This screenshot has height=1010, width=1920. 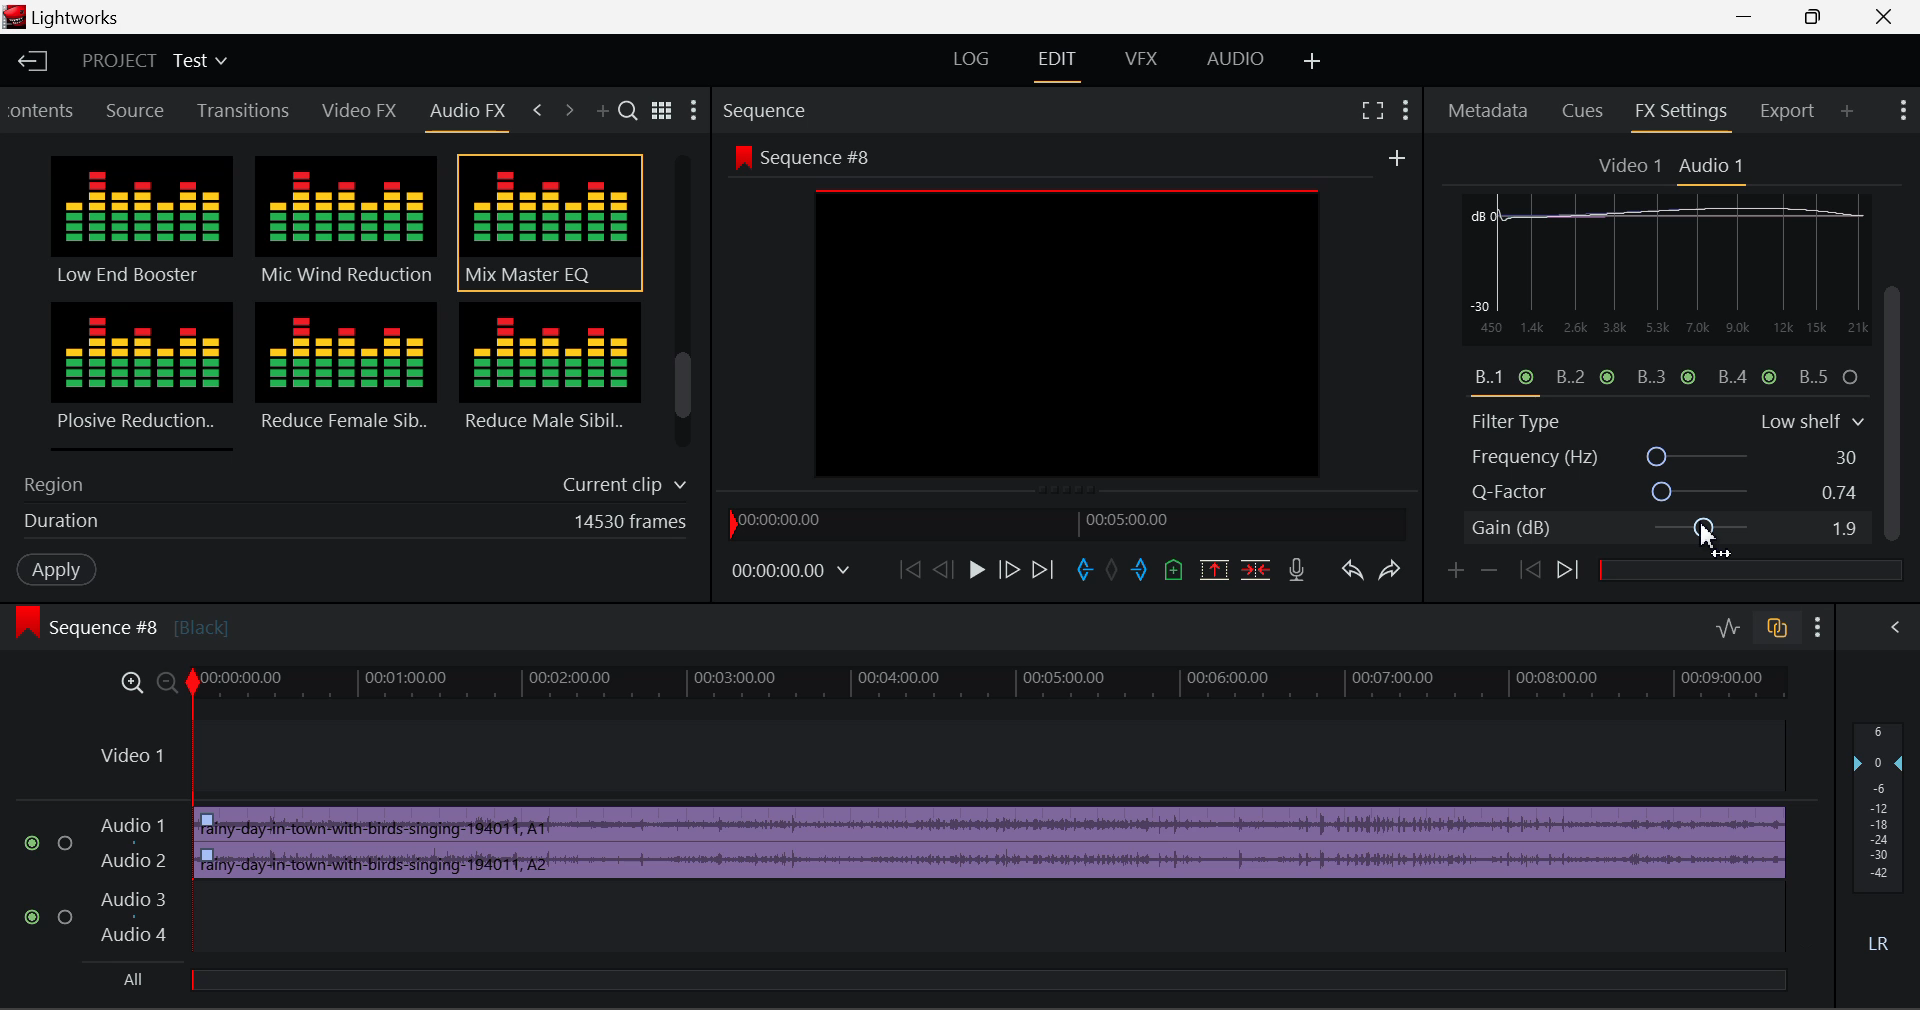 What do you see at coordinates (1874, 17) in the screenshot?
I see `Close` at bounding box center [1874, 17].